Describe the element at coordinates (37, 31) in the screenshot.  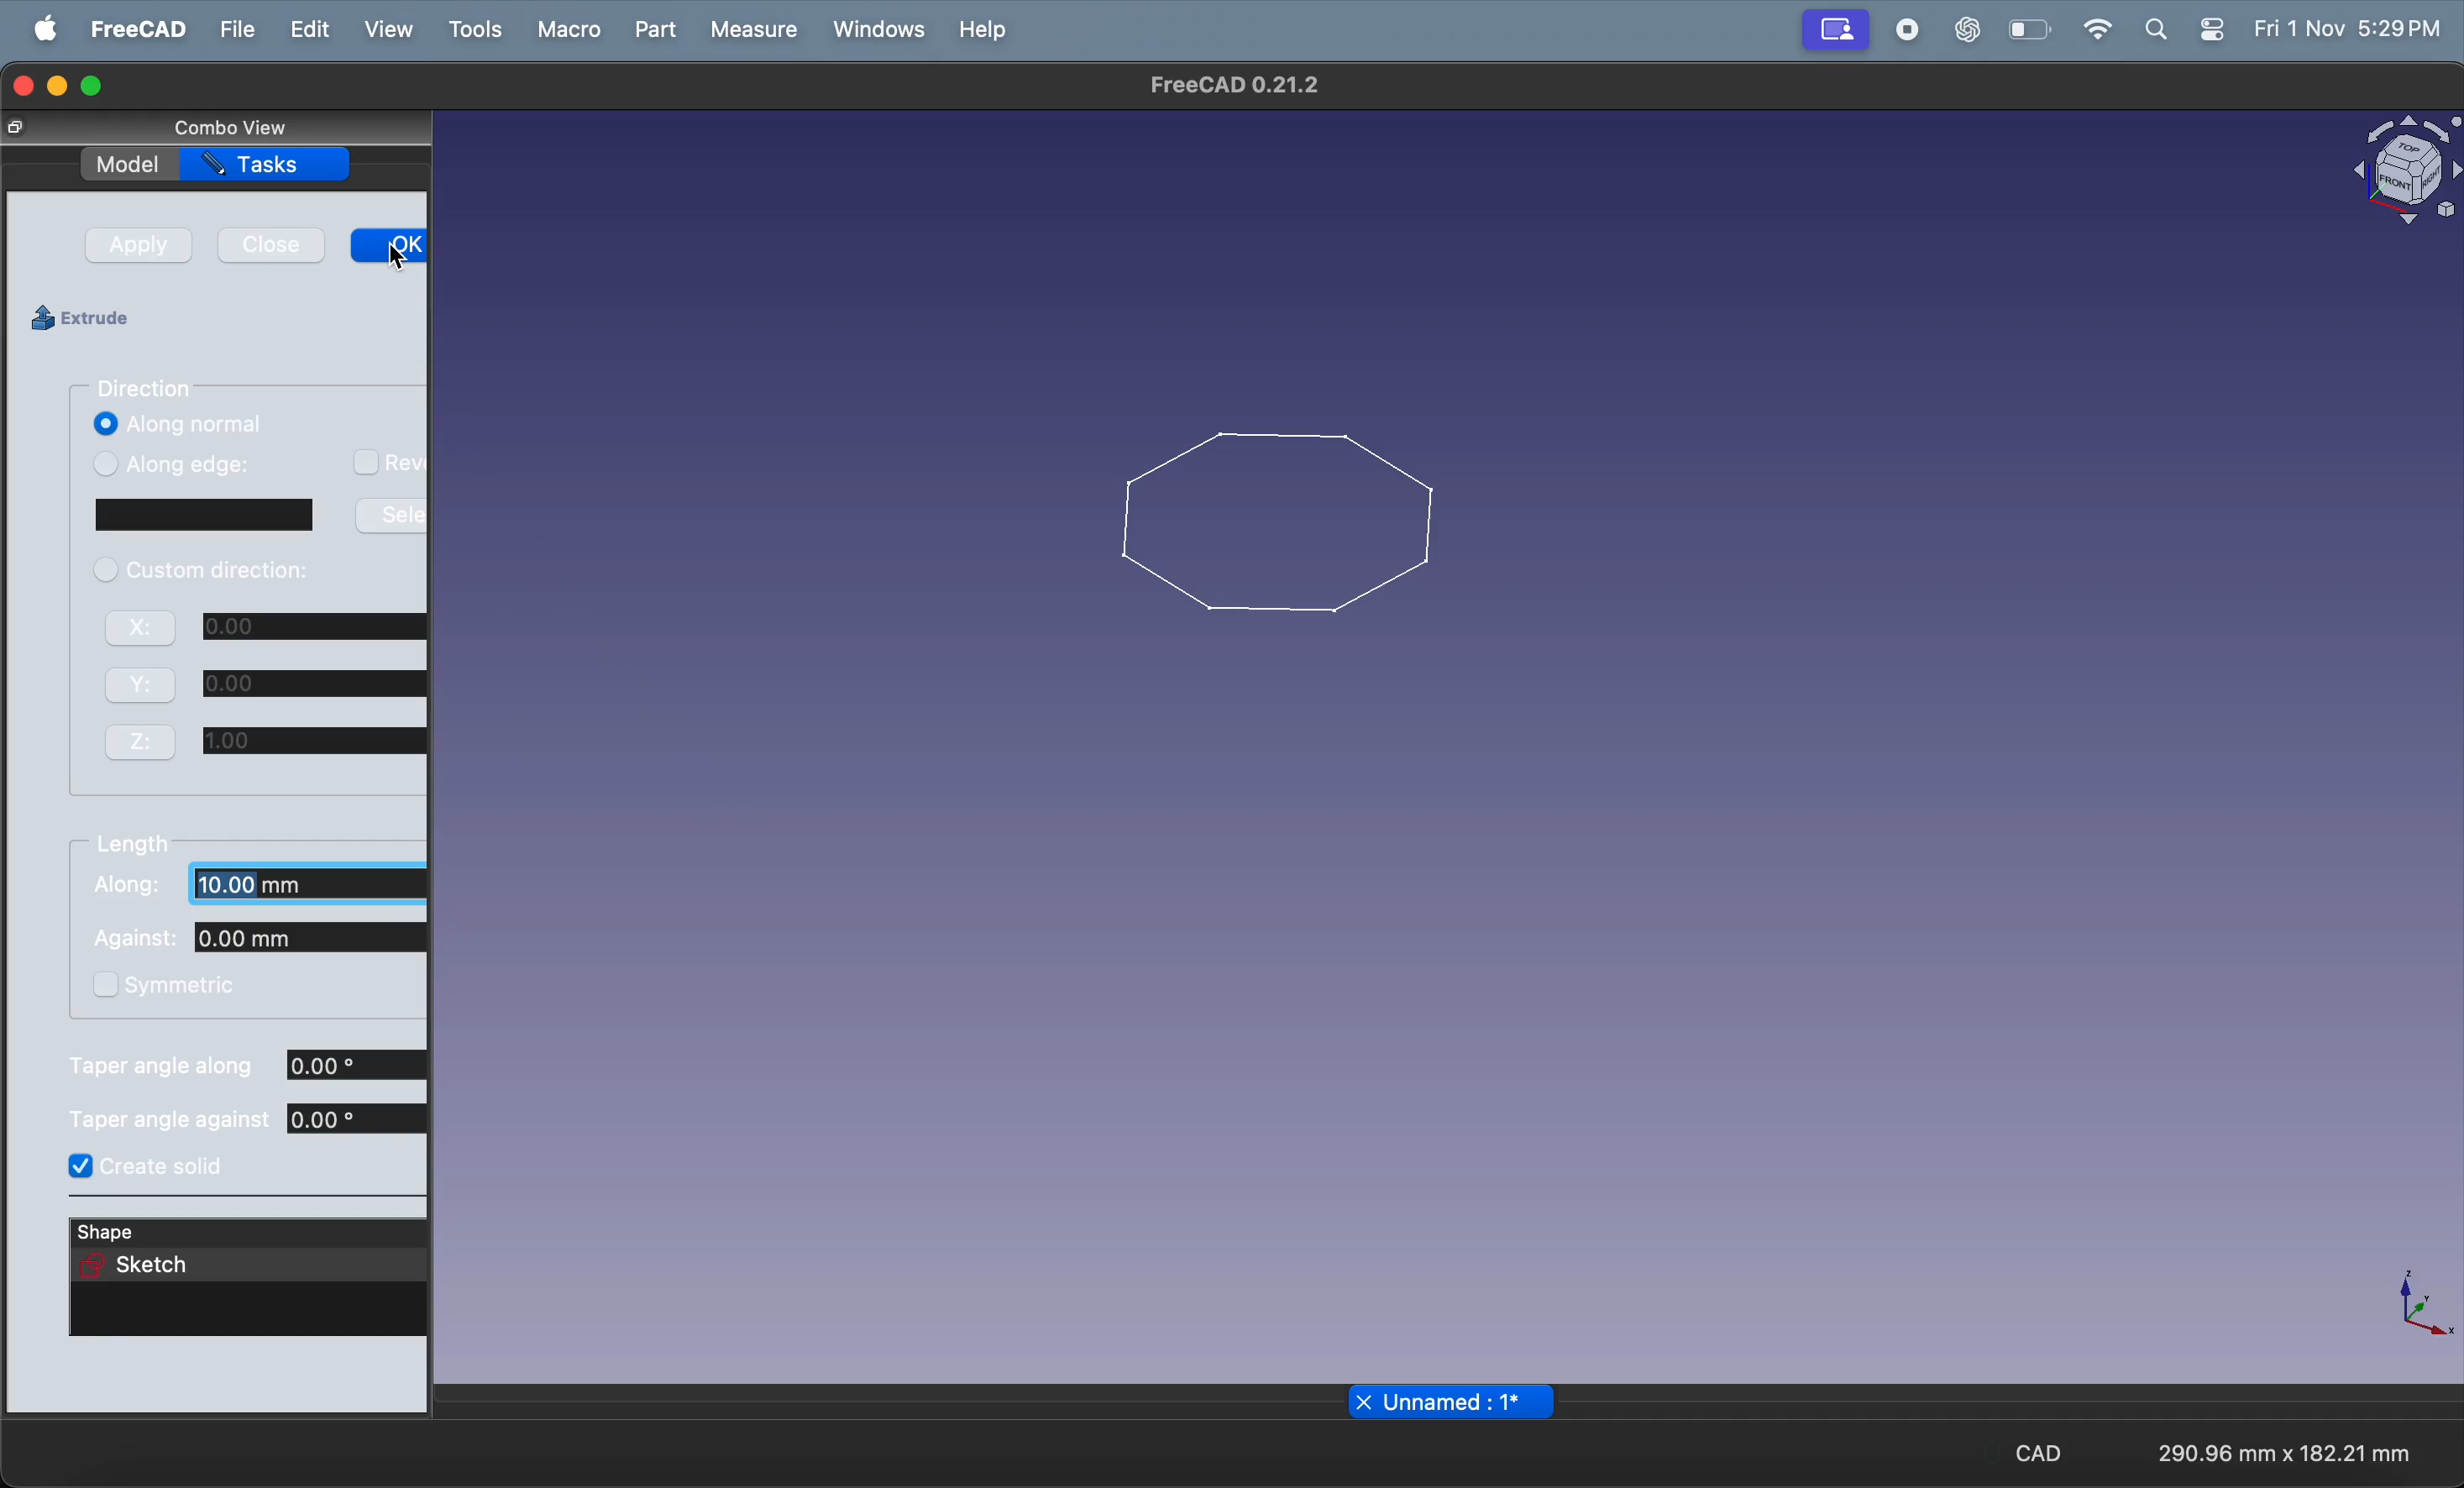
I see `apple menu` at that location.